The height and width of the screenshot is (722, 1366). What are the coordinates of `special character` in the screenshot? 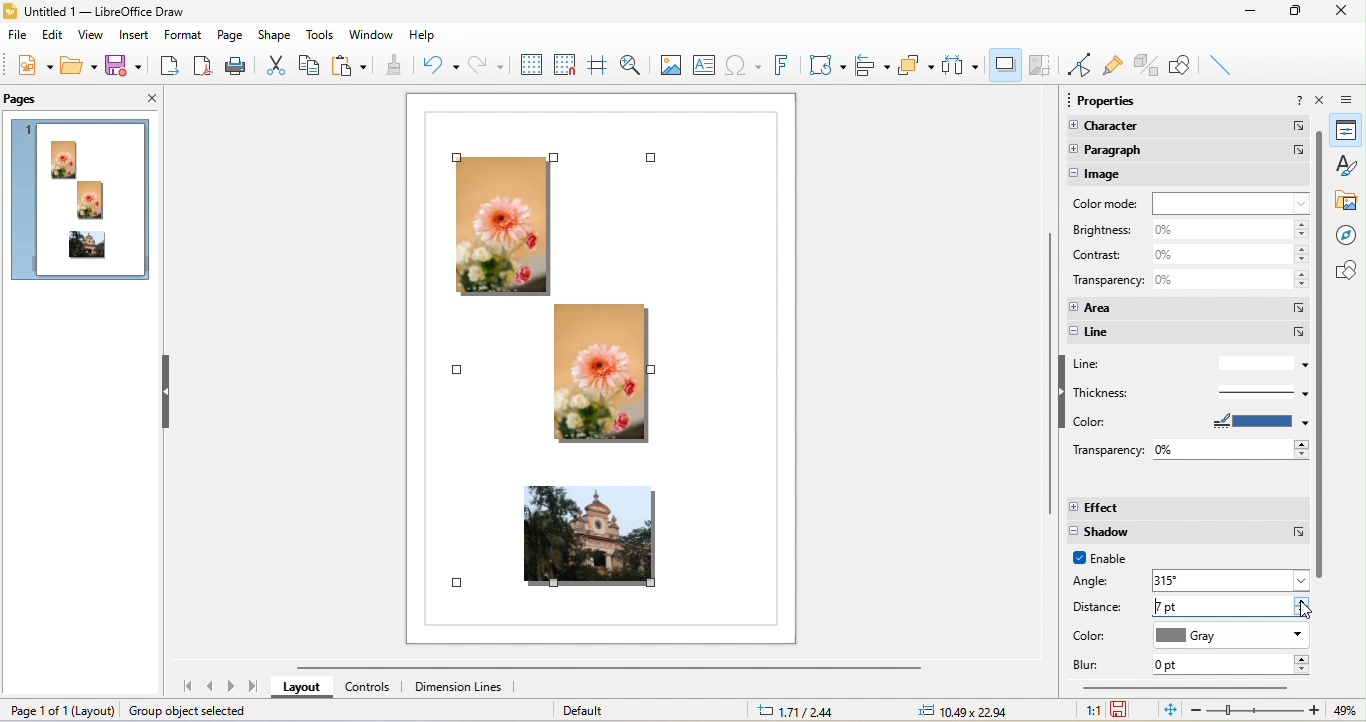 It's located at (743, 63).